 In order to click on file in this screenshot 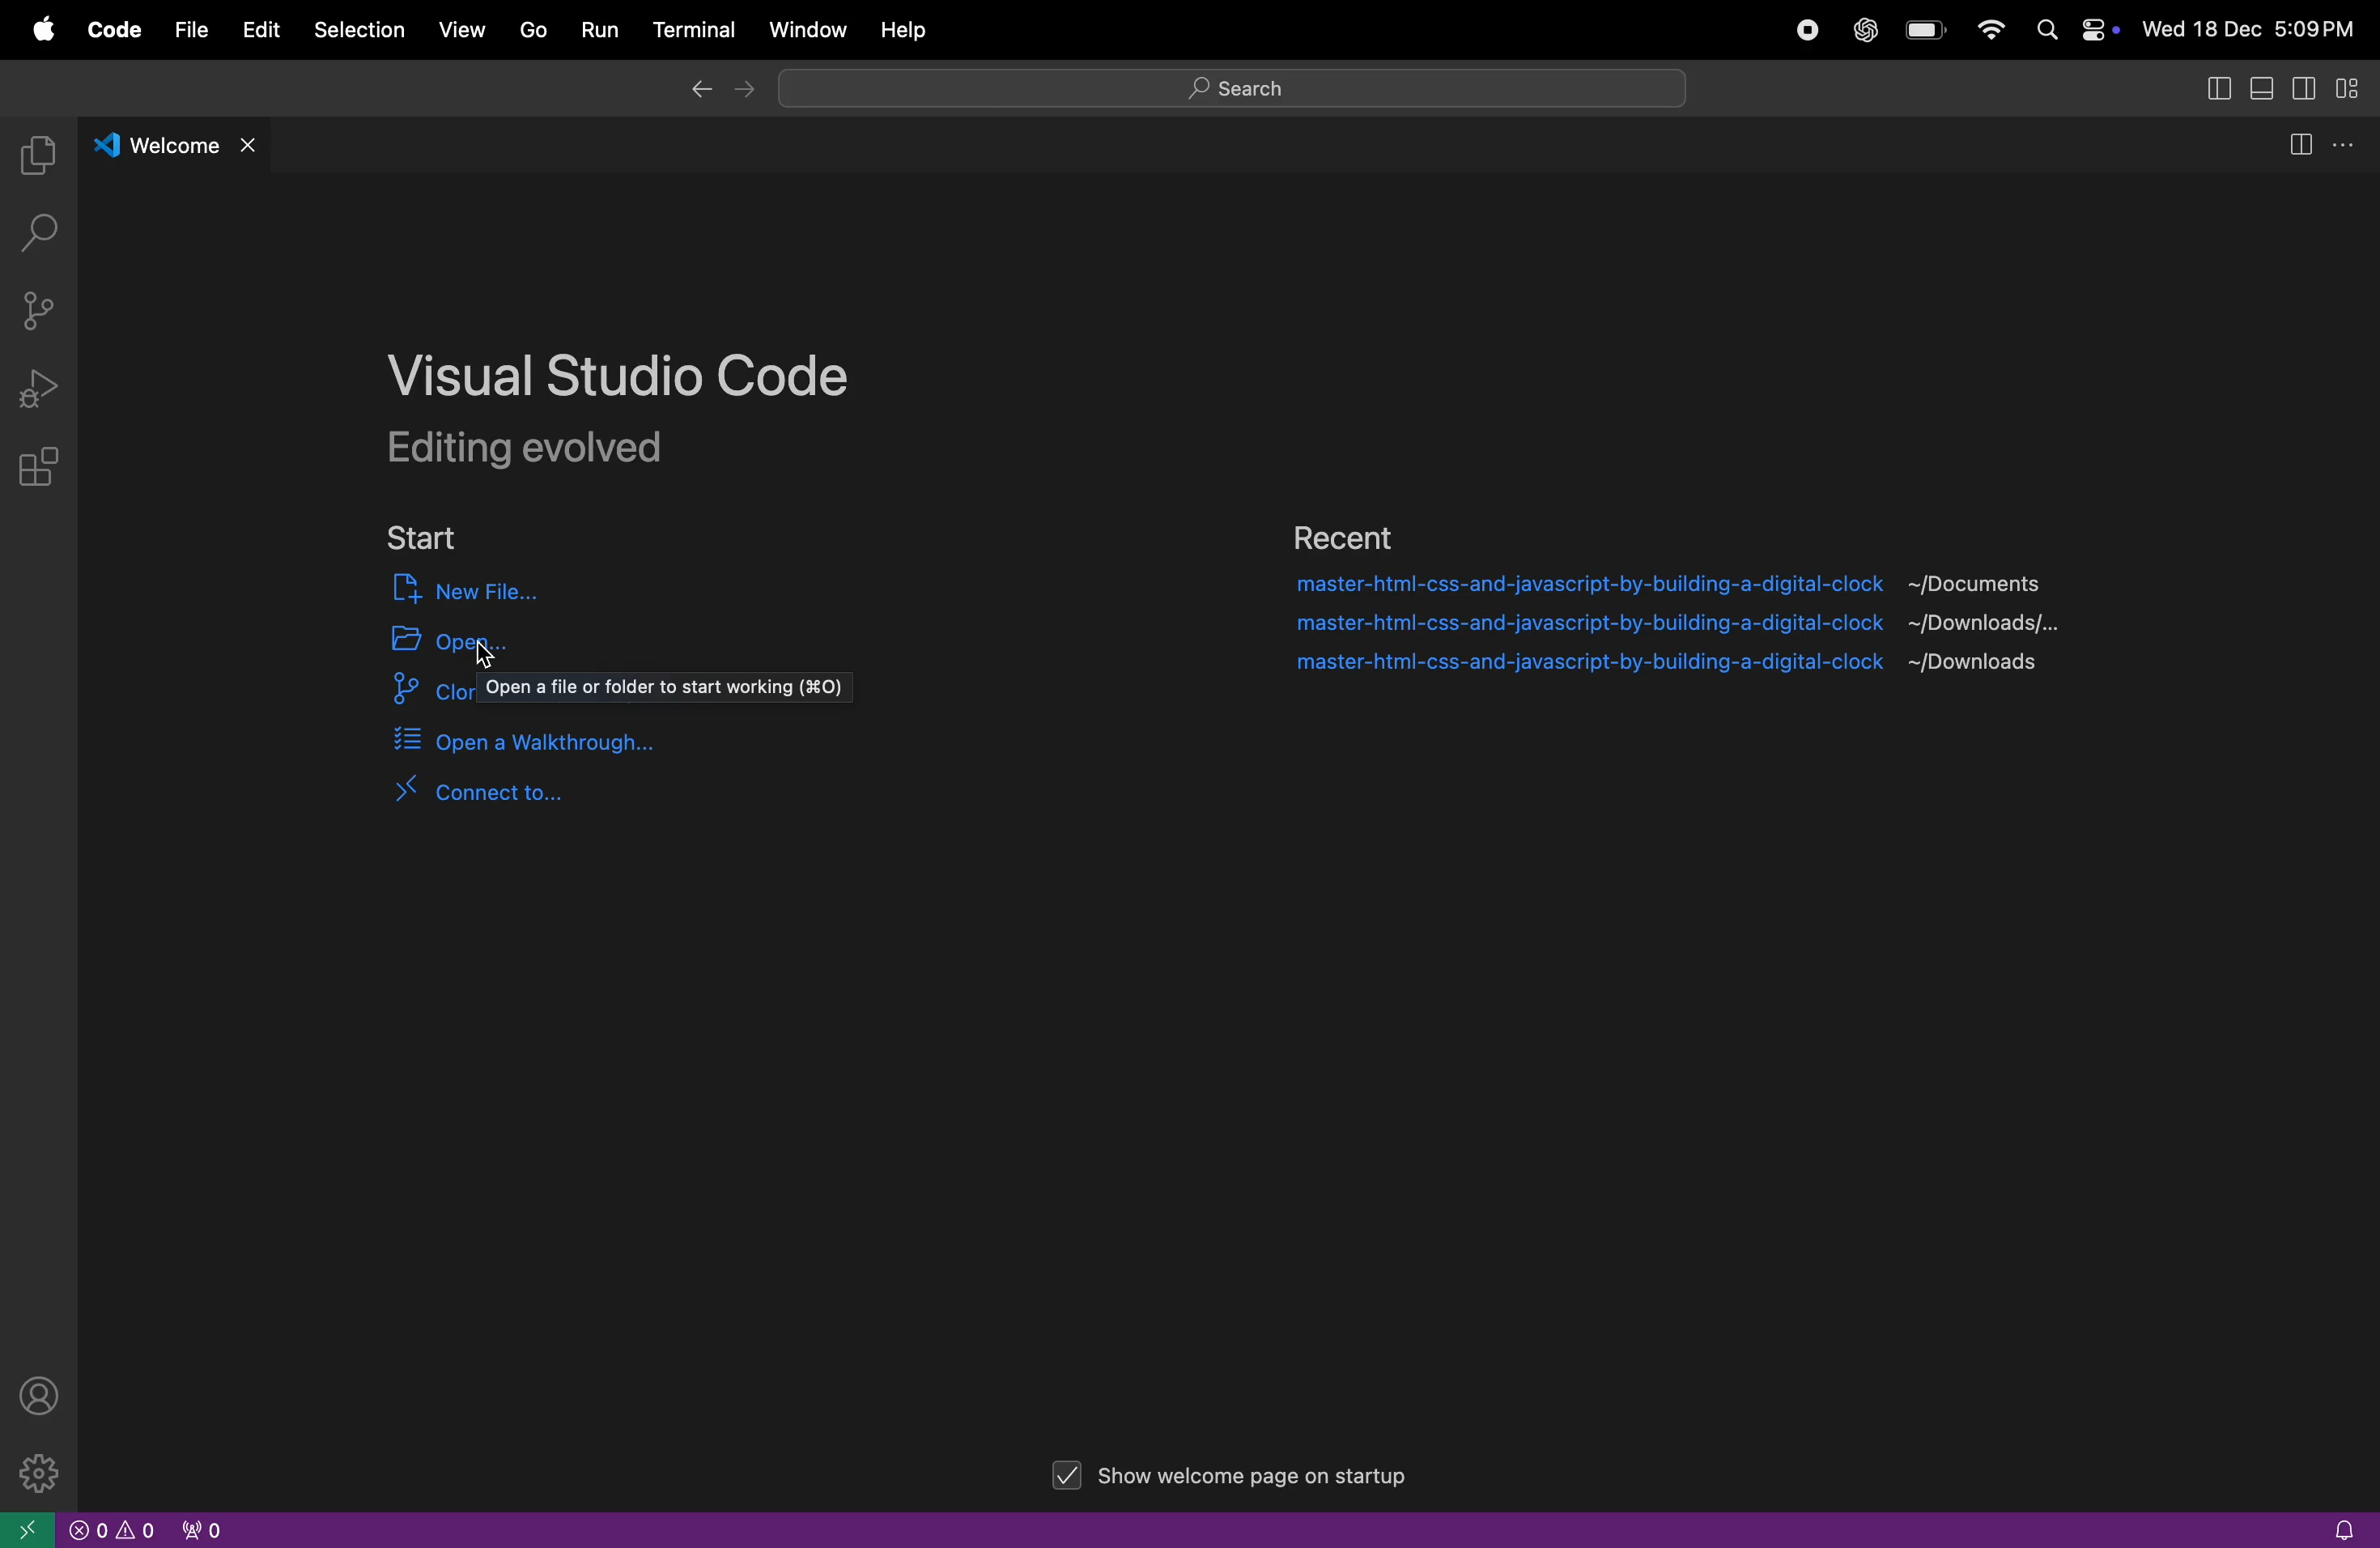, I will do `click(1662, 667)`.